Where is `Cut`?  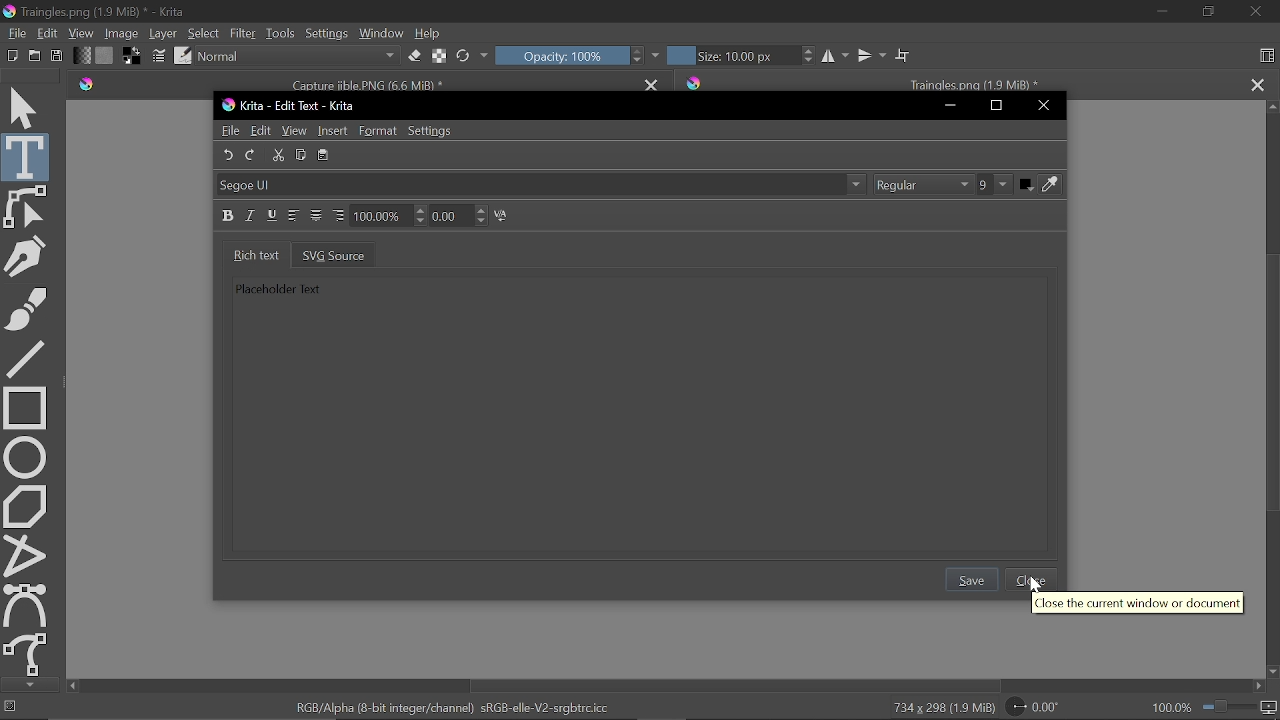
Cut is located at coordinates (279, 155).